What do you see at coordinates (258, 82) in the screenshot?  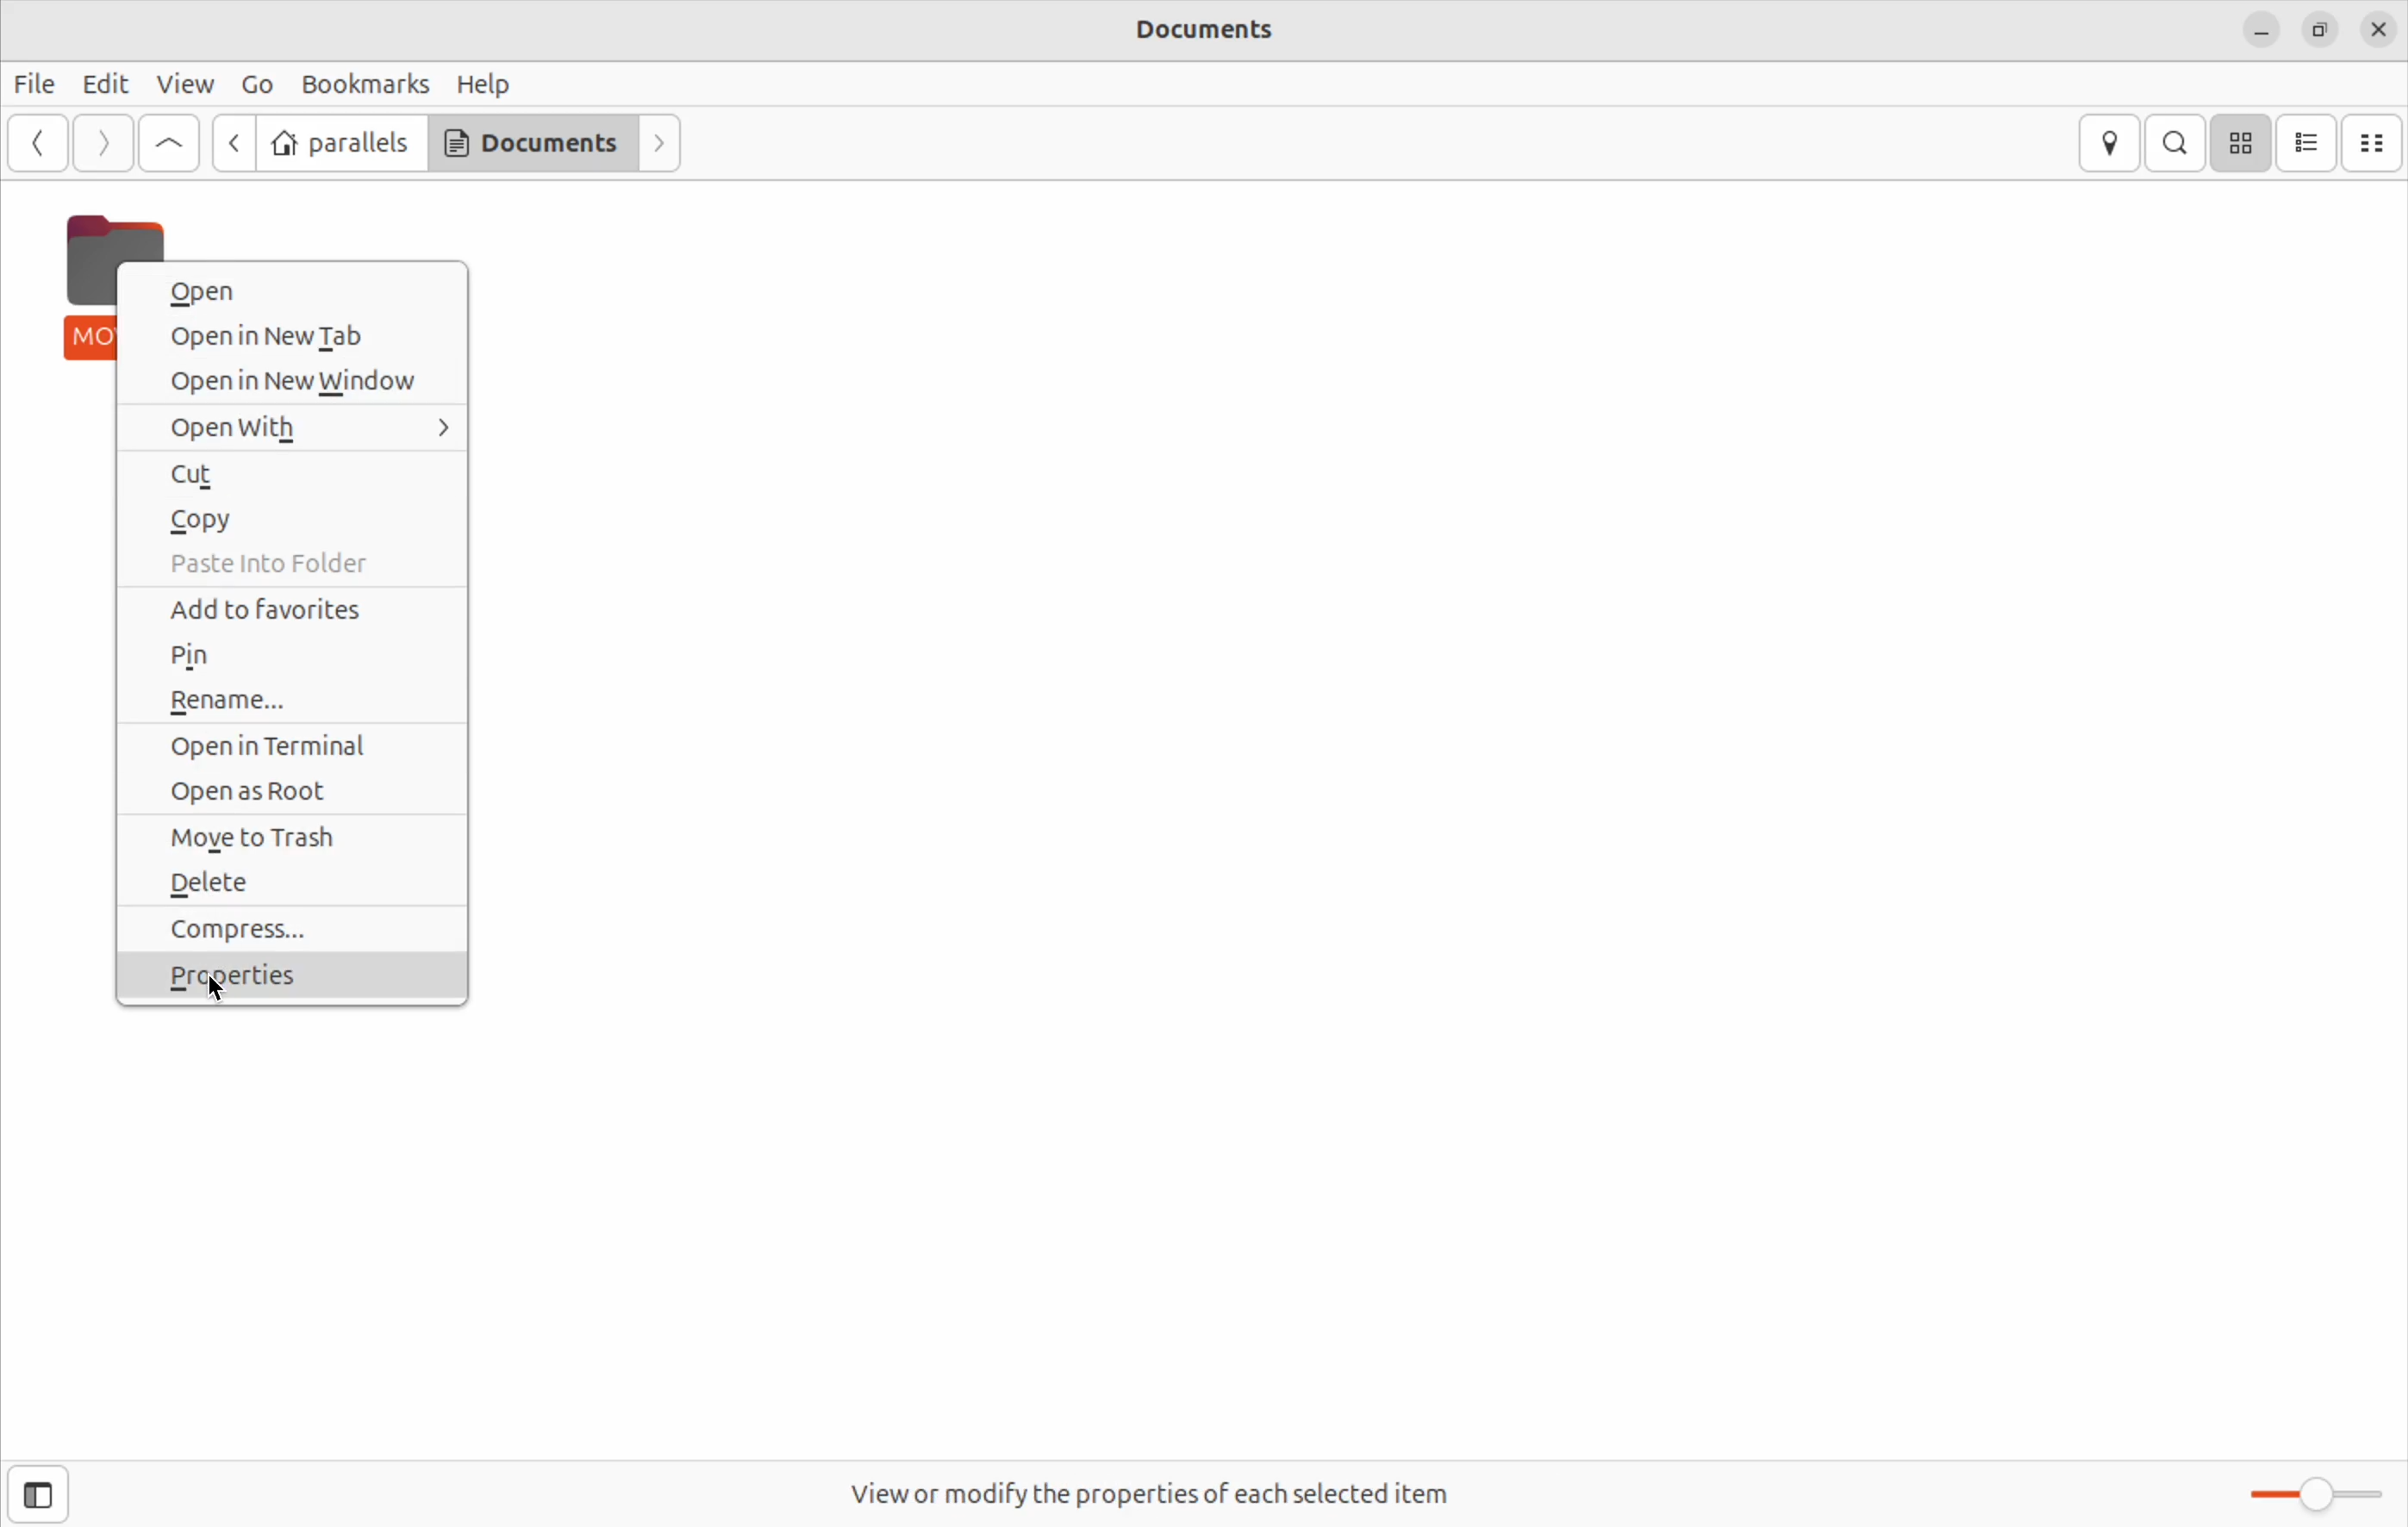 I see `GO` at bounding box center [258, 82].